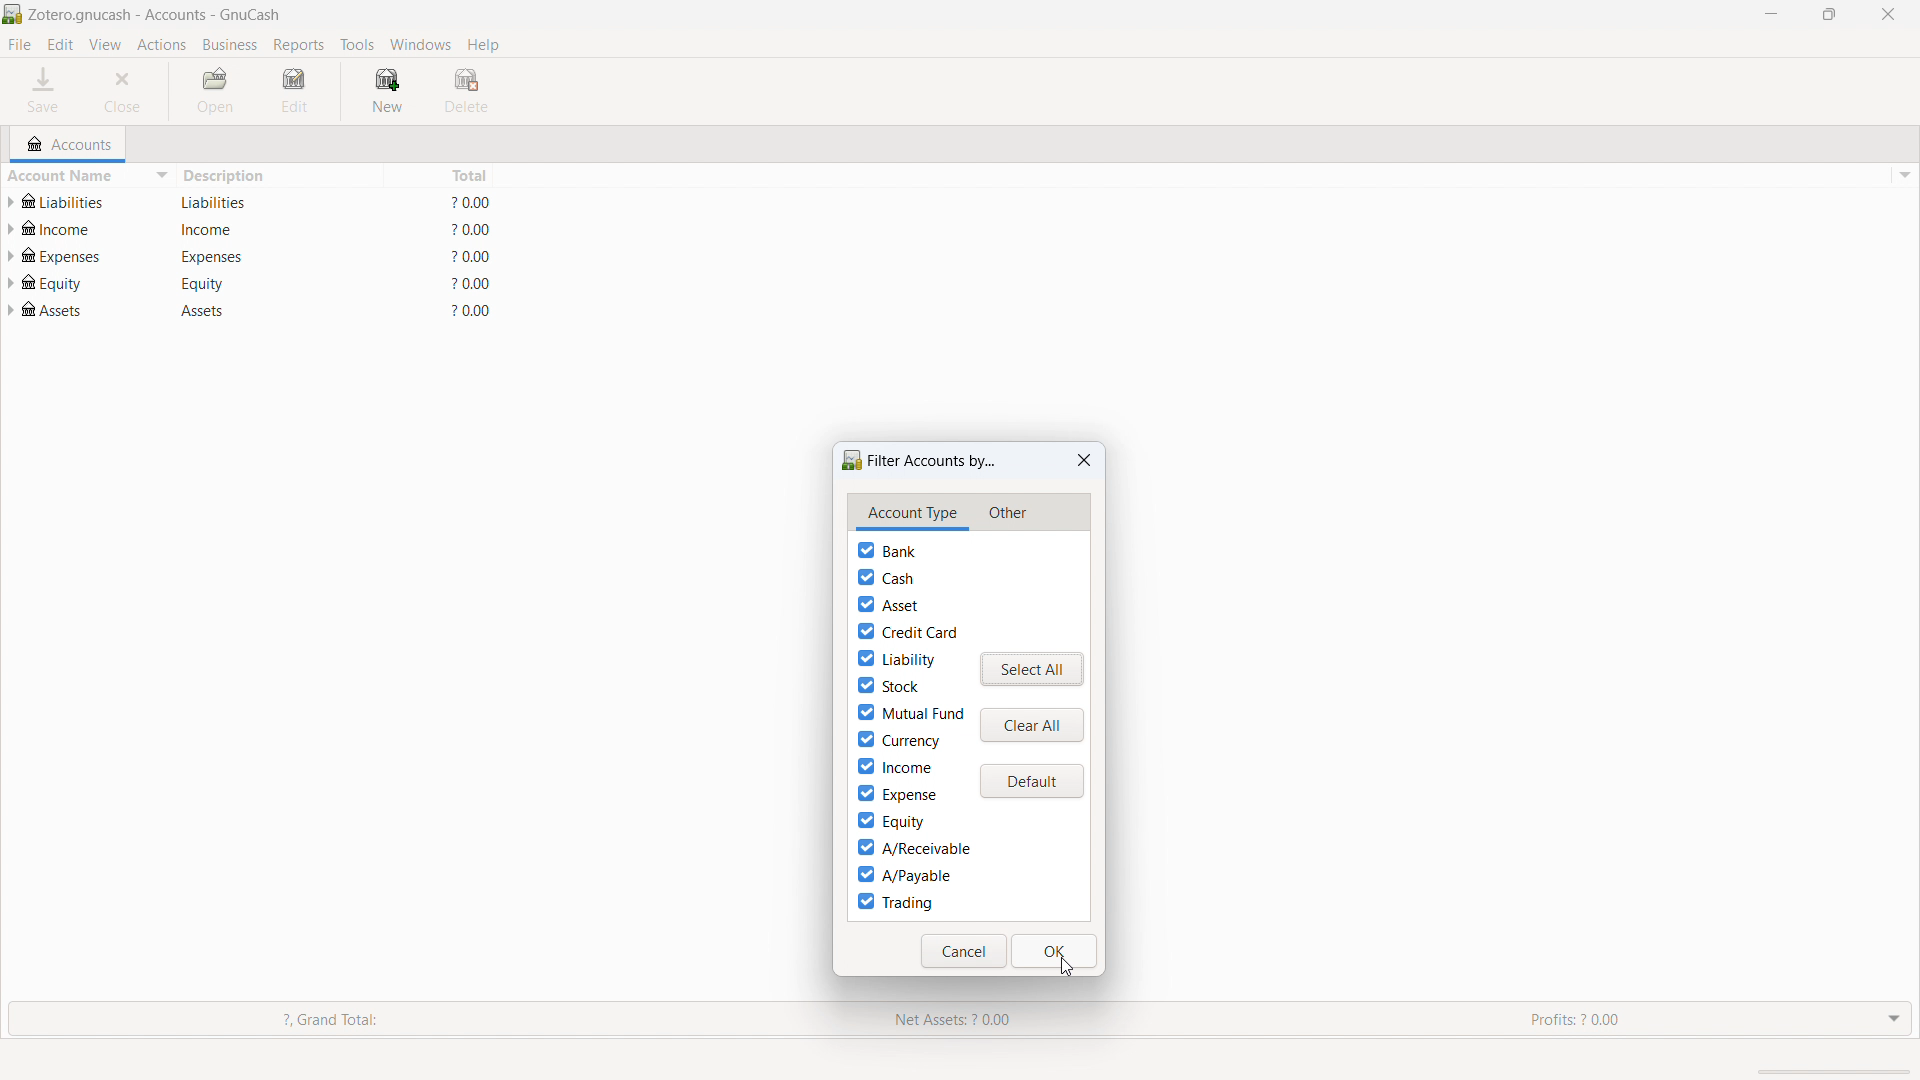 This screenshot has width=1920, height=1080. What do you see at coordinates (894, 766) in the screenshot?
I see `income` at bounding box center [894, 766].